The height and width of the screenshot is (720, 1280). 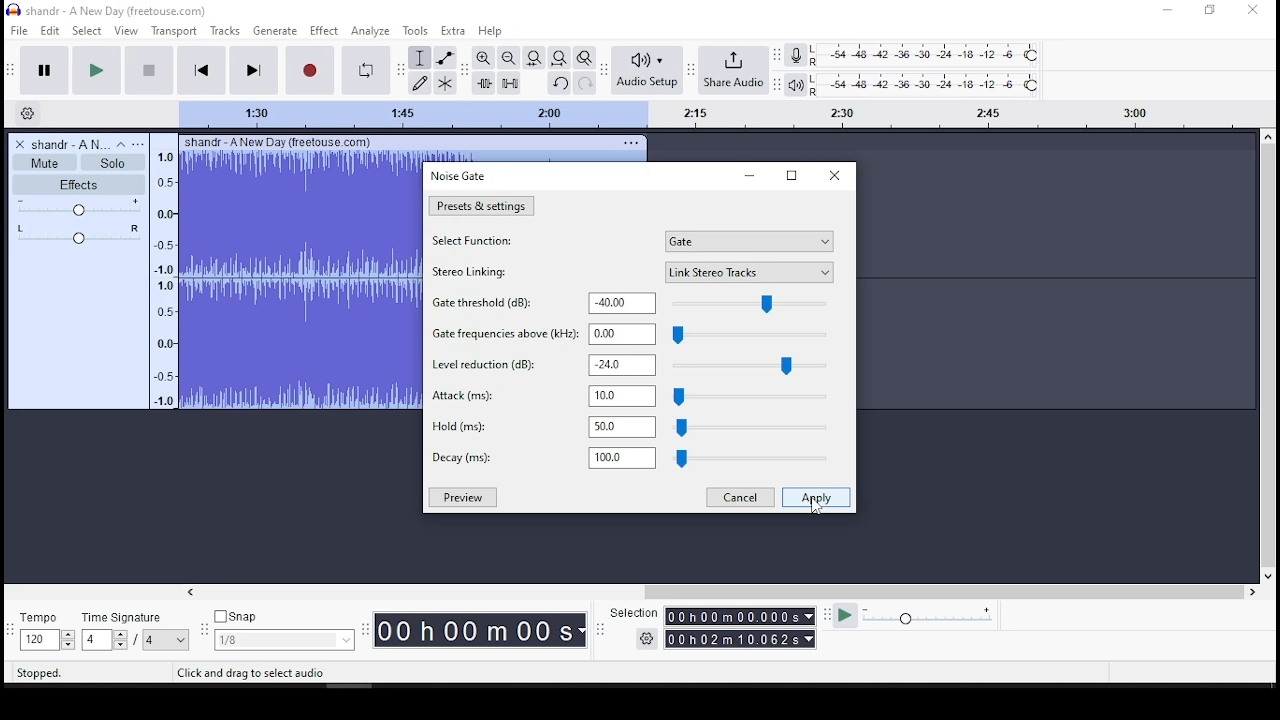 I want to click on , so click(x=451, y=31).